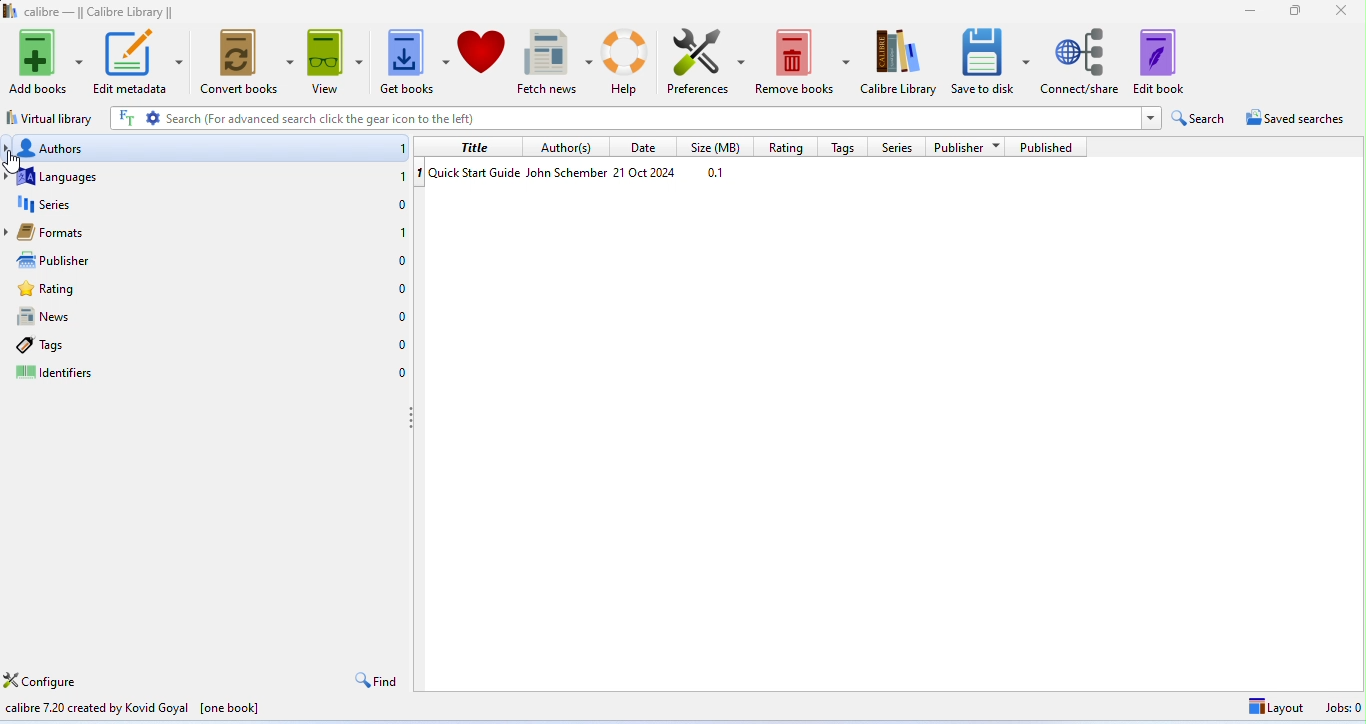 This screenshot has height=724, width=1366. What do you see at coordinates (214, 261) in the screenshot?
I see `publisher` at bounding box center [214, 261].